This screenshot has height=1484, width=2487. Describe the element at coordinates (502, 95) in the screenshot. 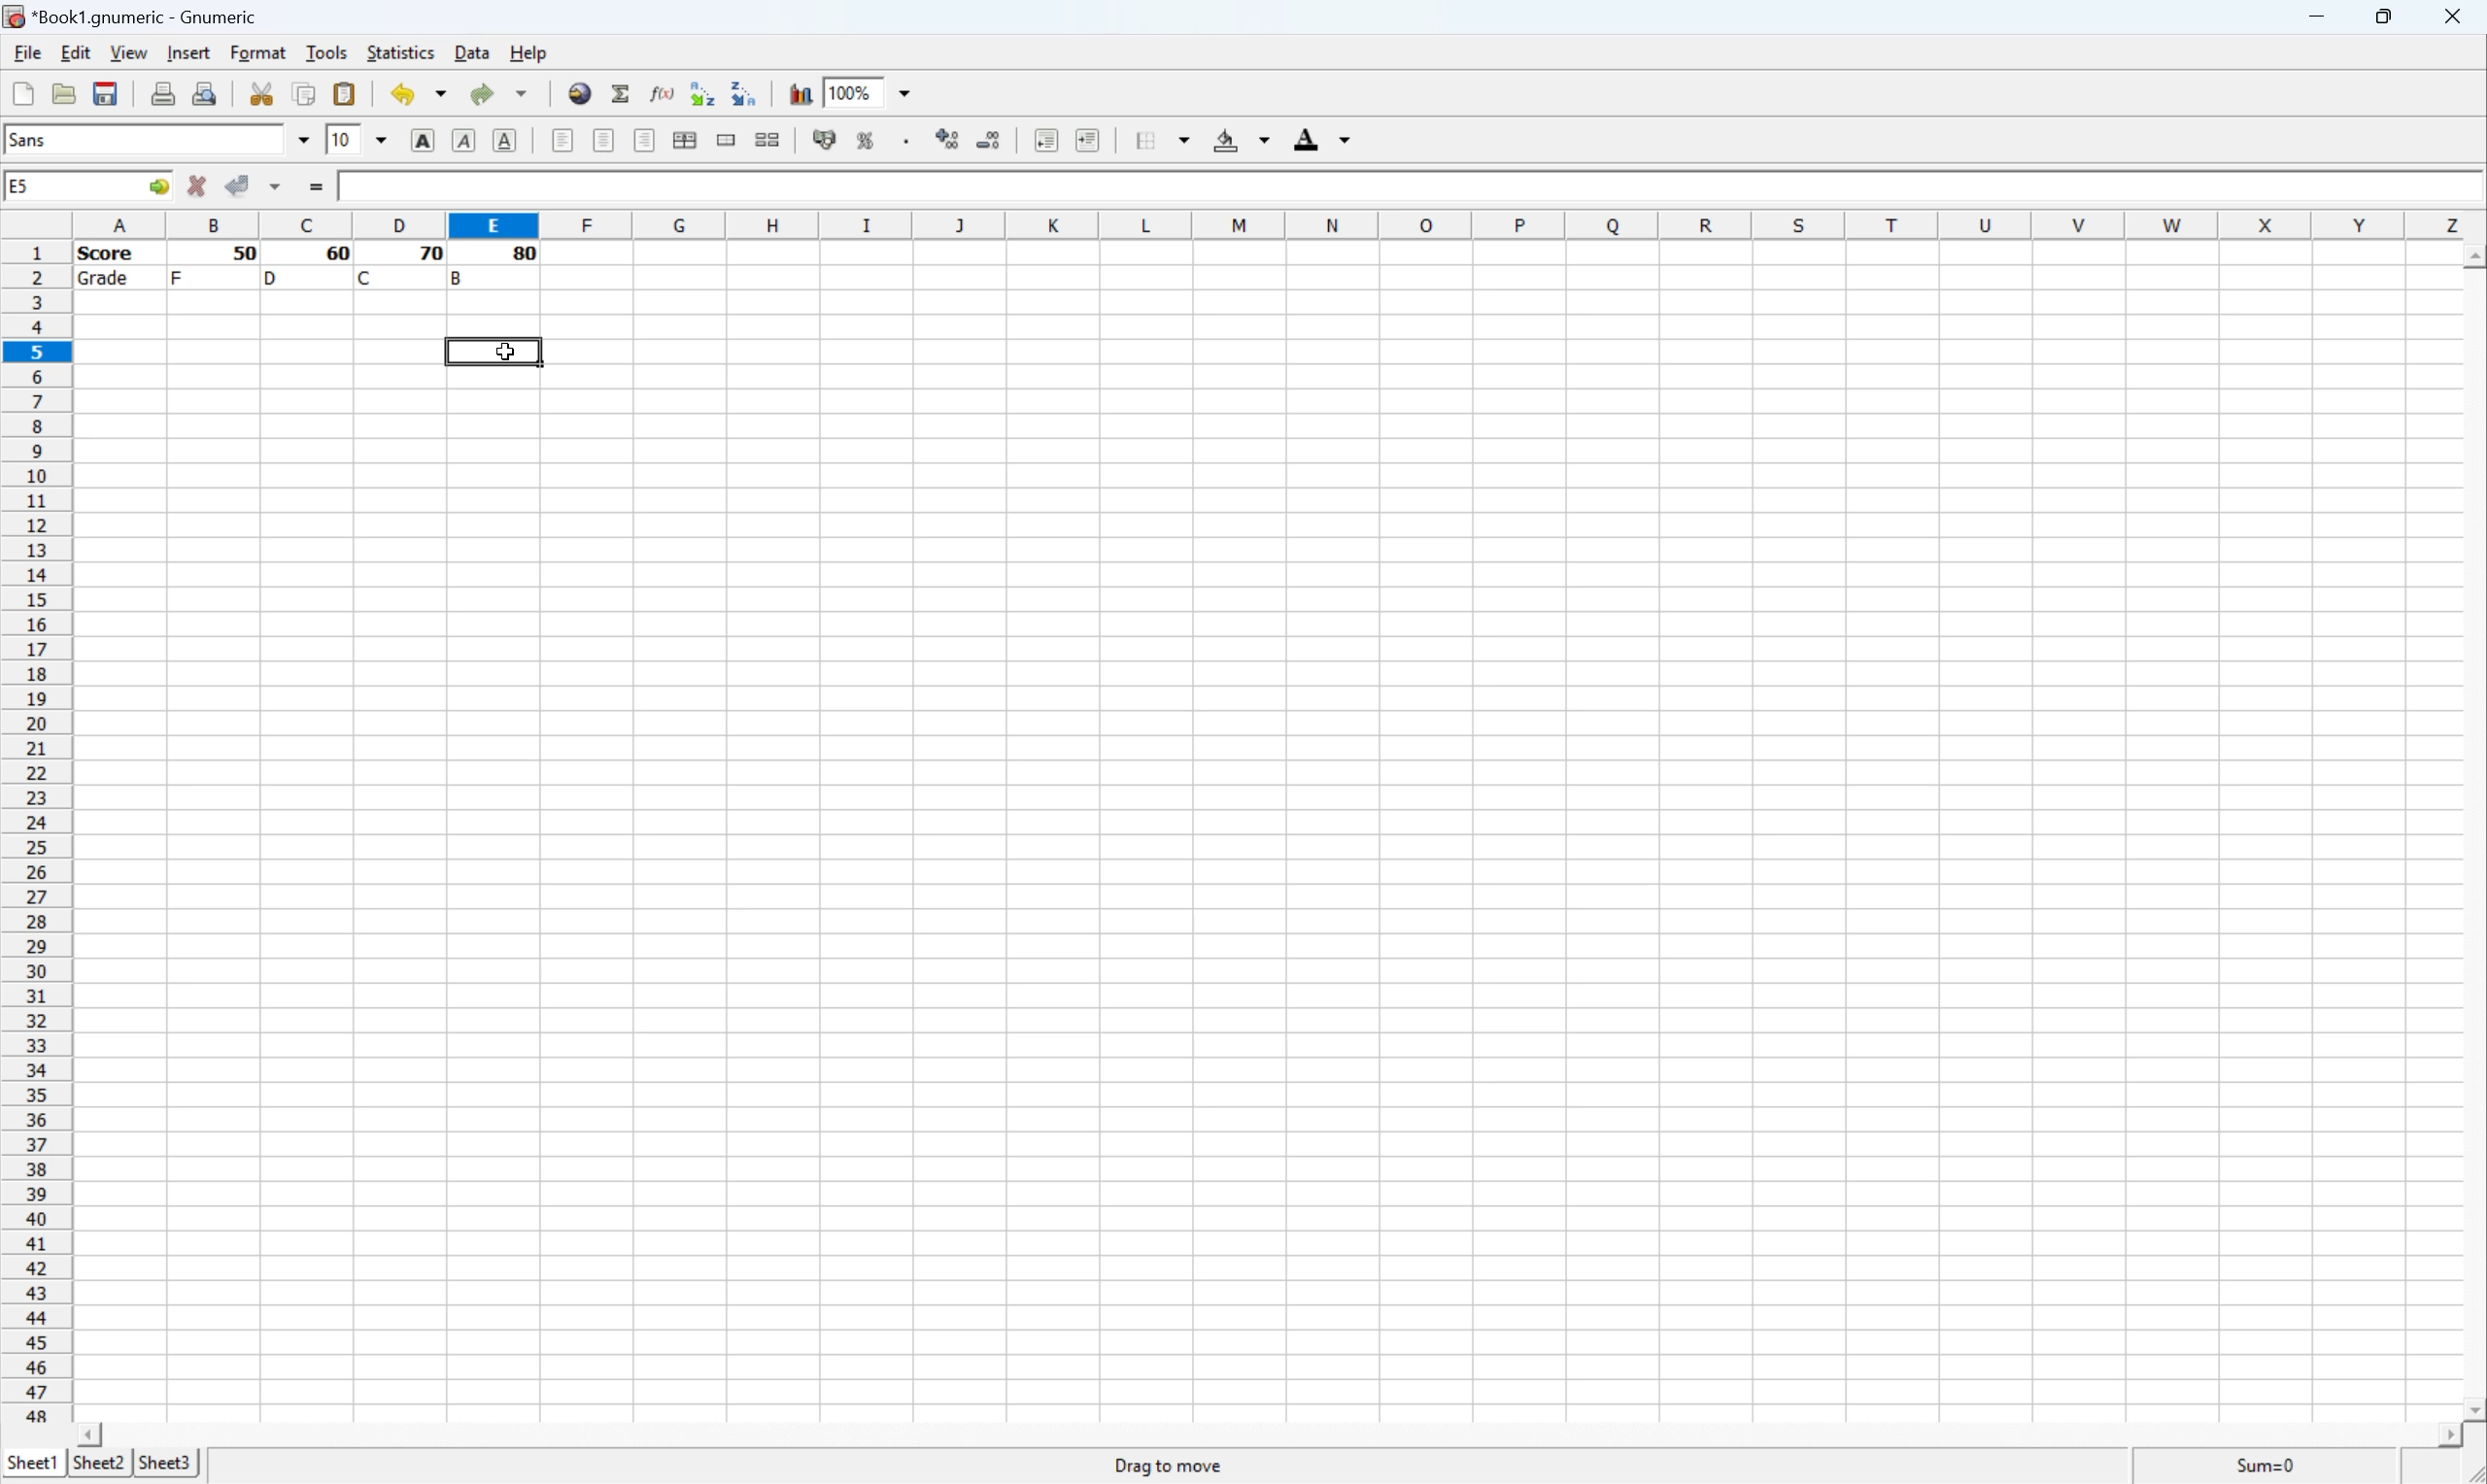

I see `Redo` at that location.